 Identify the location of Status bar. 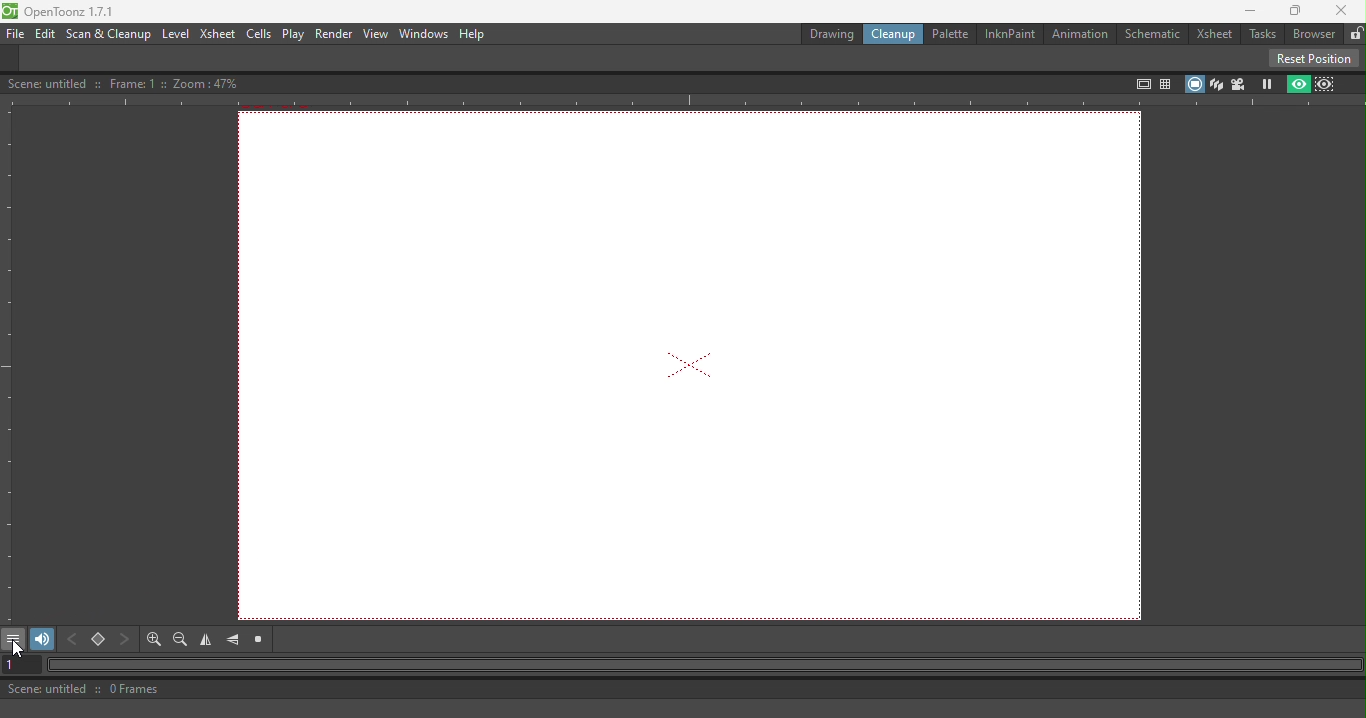
(506, 689).